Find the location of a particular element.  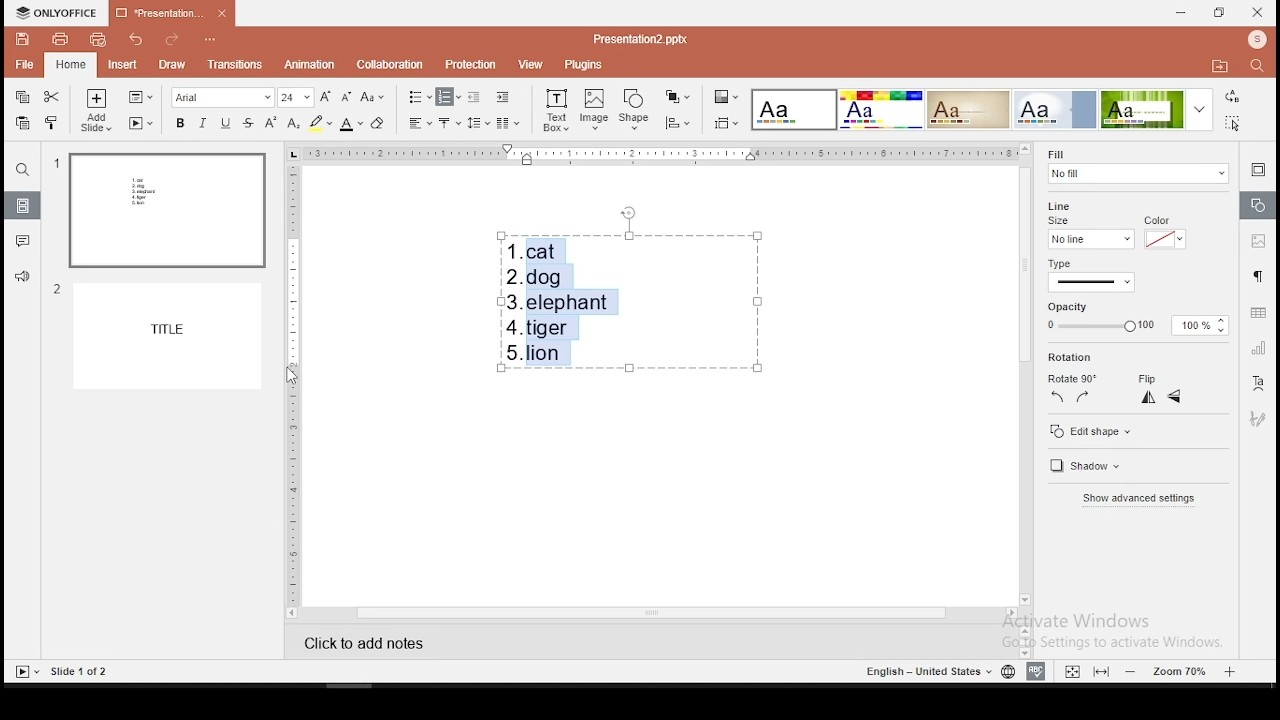

plugins is located at coordinates (584, 65).